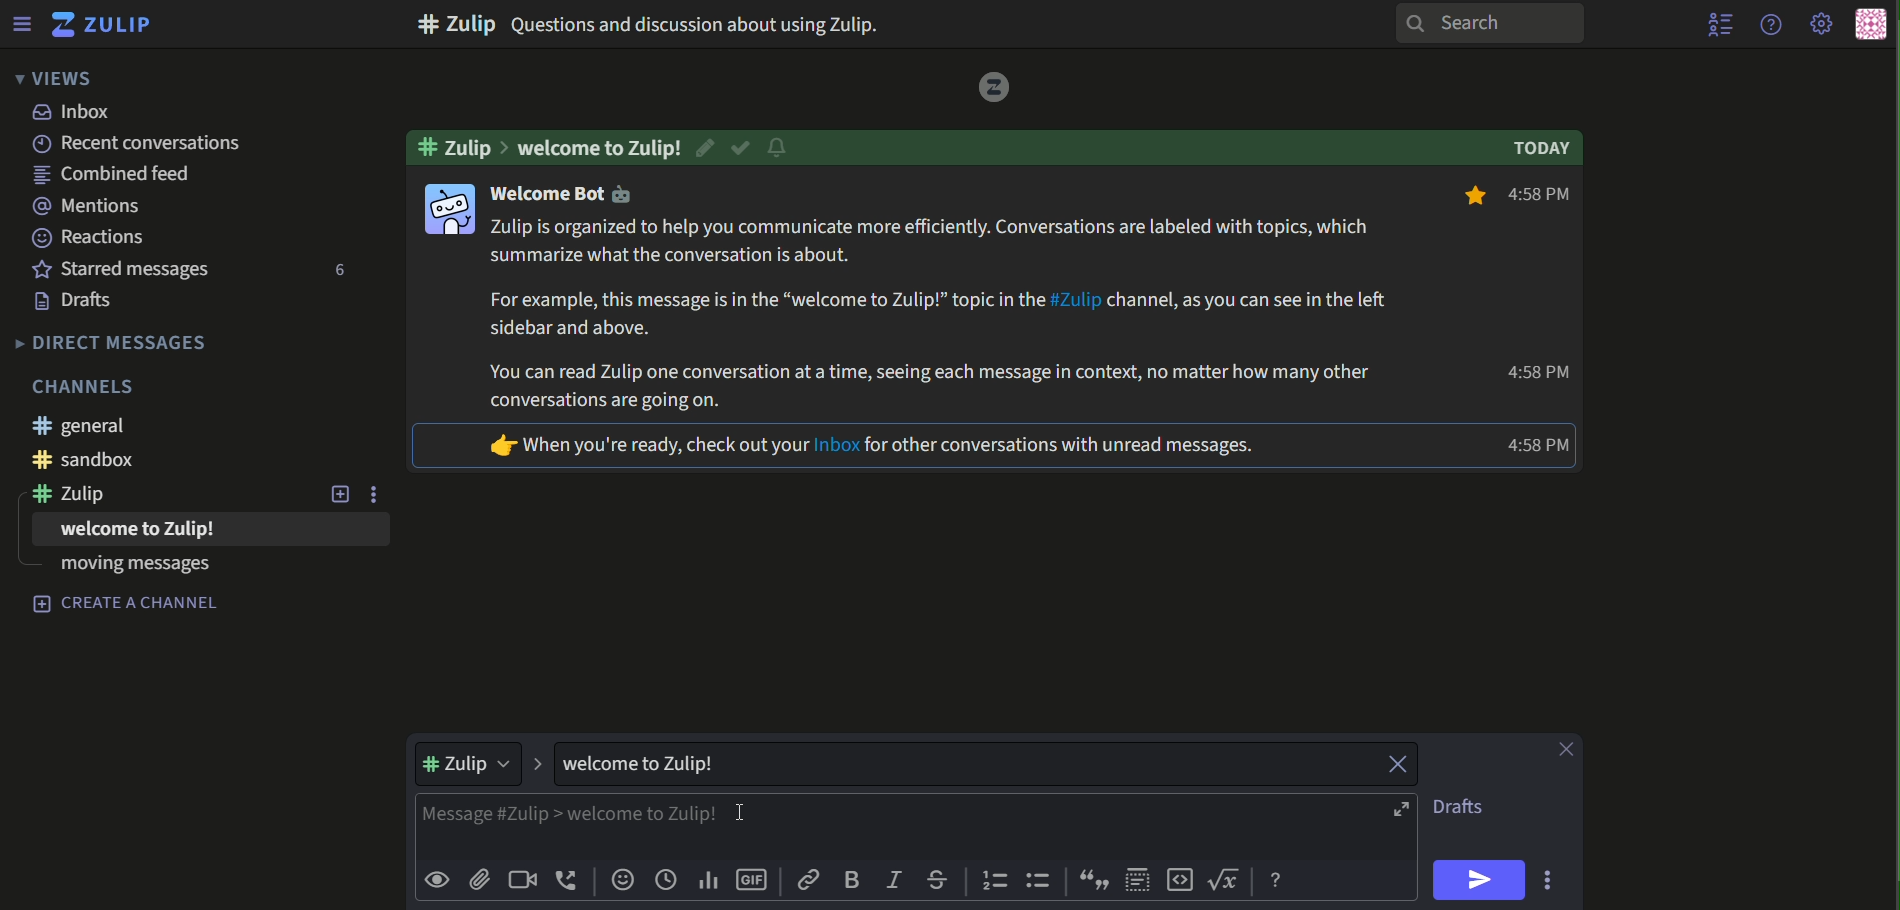  I want to click on text, so click(113, 342).